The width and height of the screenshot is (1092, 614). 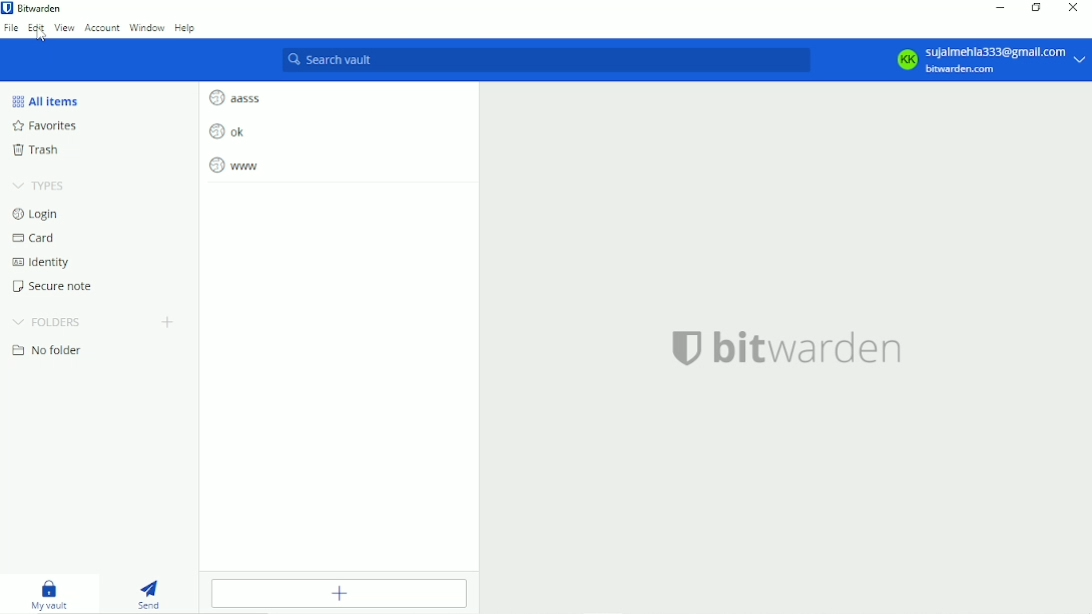 What do you see at coordinates (64, 29) in the screenshot?
I see `View` at bounding box center [64, 29].